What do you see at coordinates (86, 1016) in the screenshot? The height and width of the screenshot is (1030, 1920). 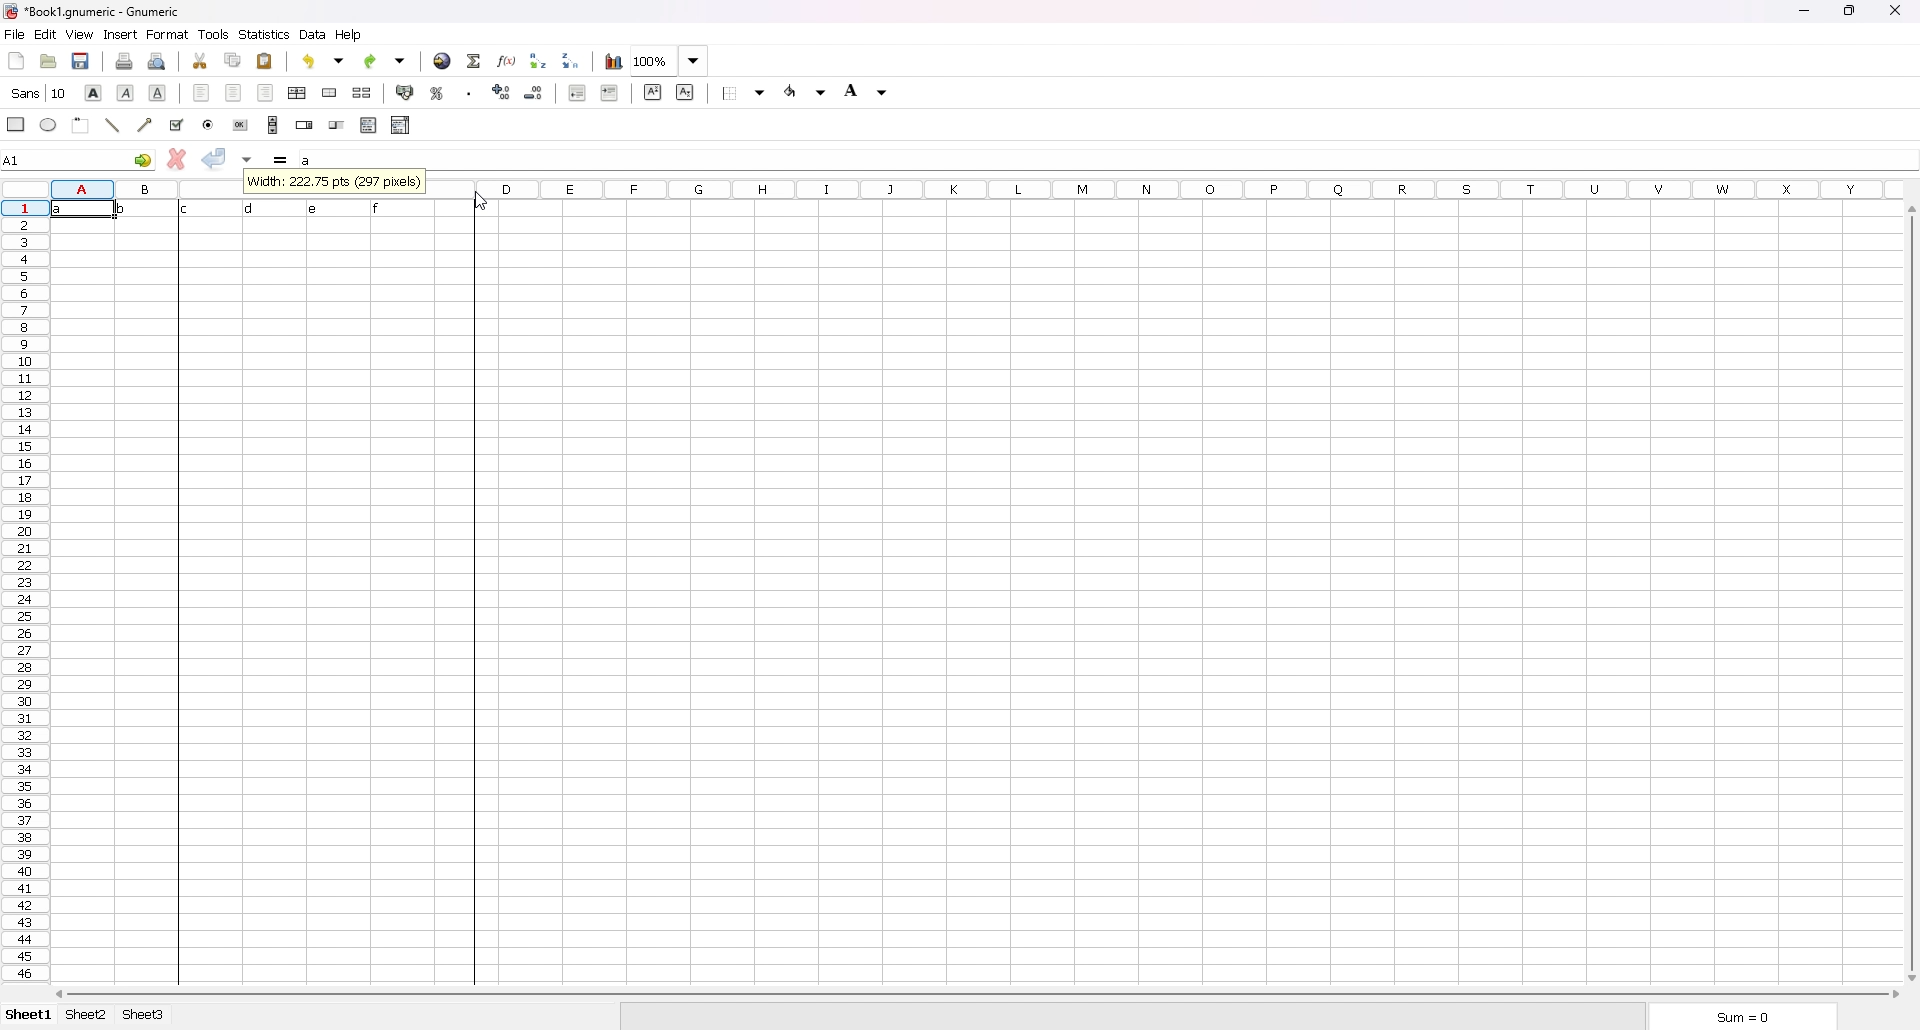 I see `sheet 2` at bounding box center [86, 1016].